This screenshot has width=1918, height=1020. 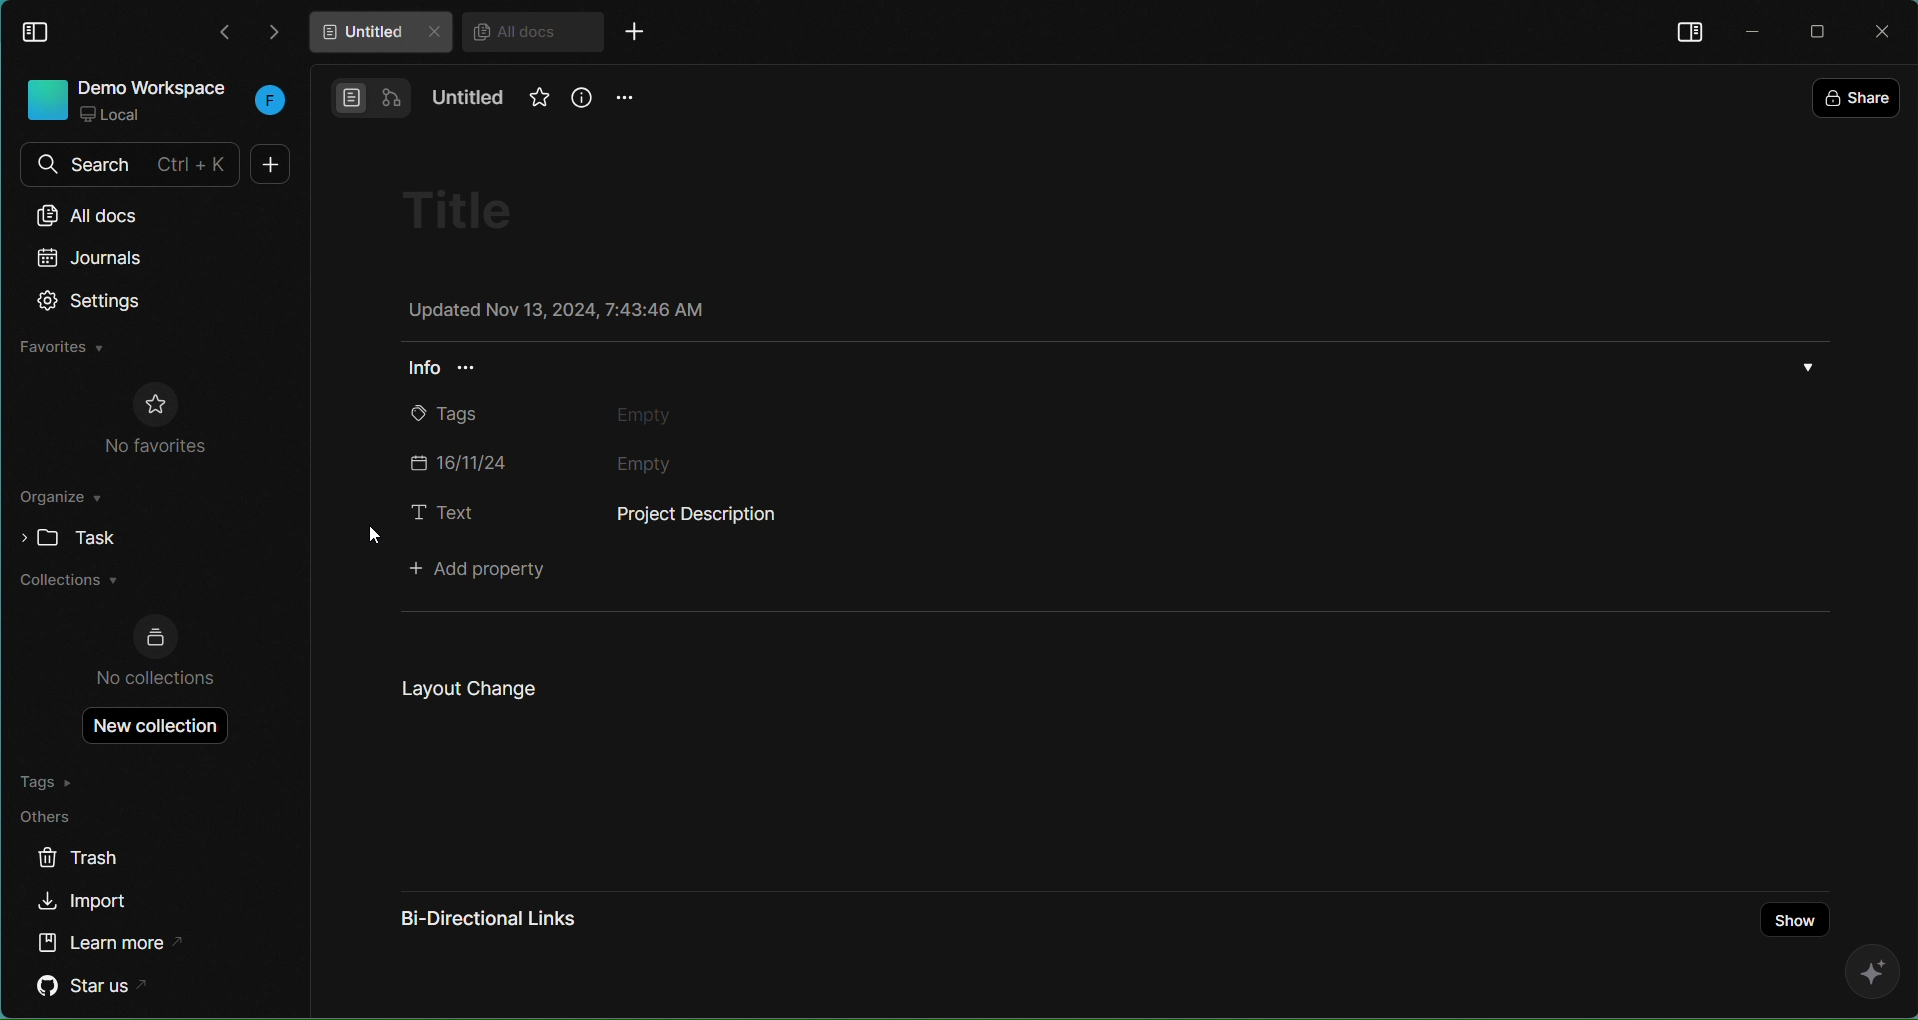 I want to click on search , so click(x=126, y=164).